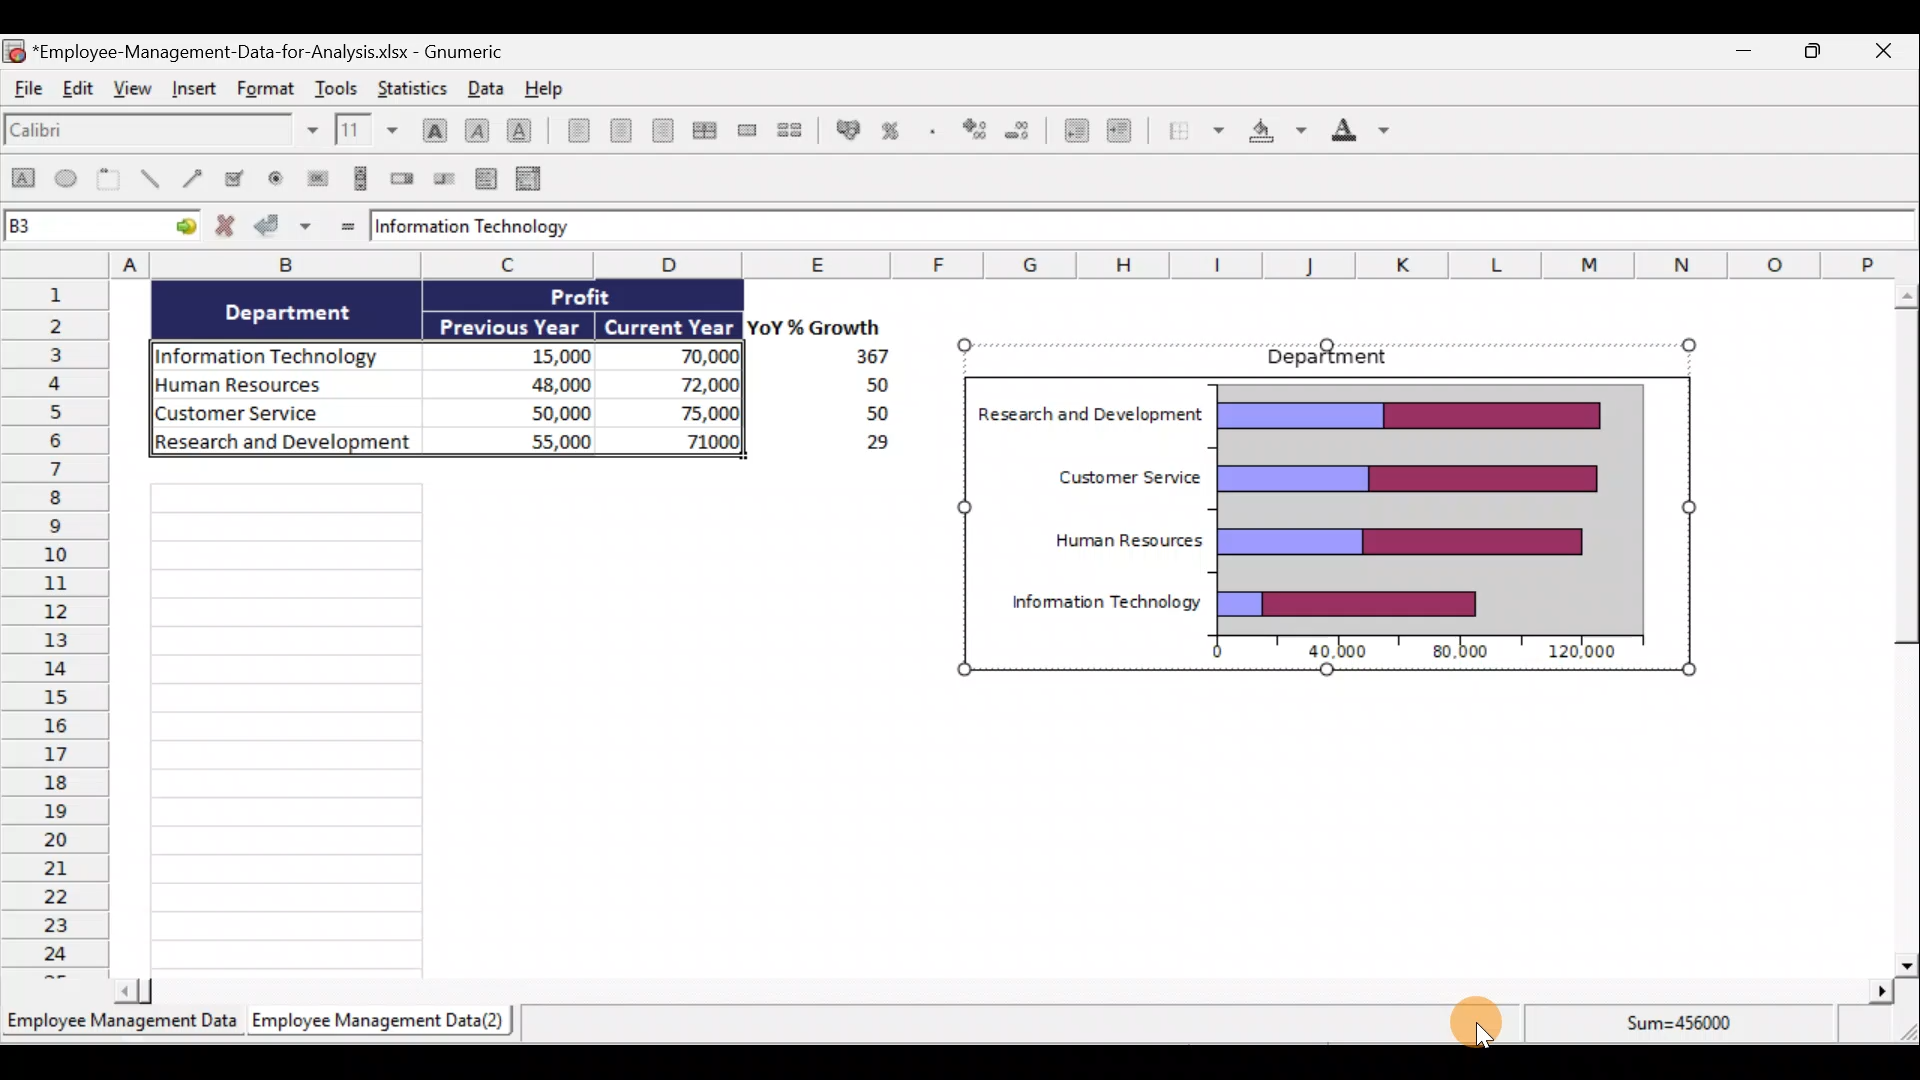  What do you see at coordinates (121, 1019) in the screenshot?
I see `Employee Management Data` at bounding box center [121, 1019].